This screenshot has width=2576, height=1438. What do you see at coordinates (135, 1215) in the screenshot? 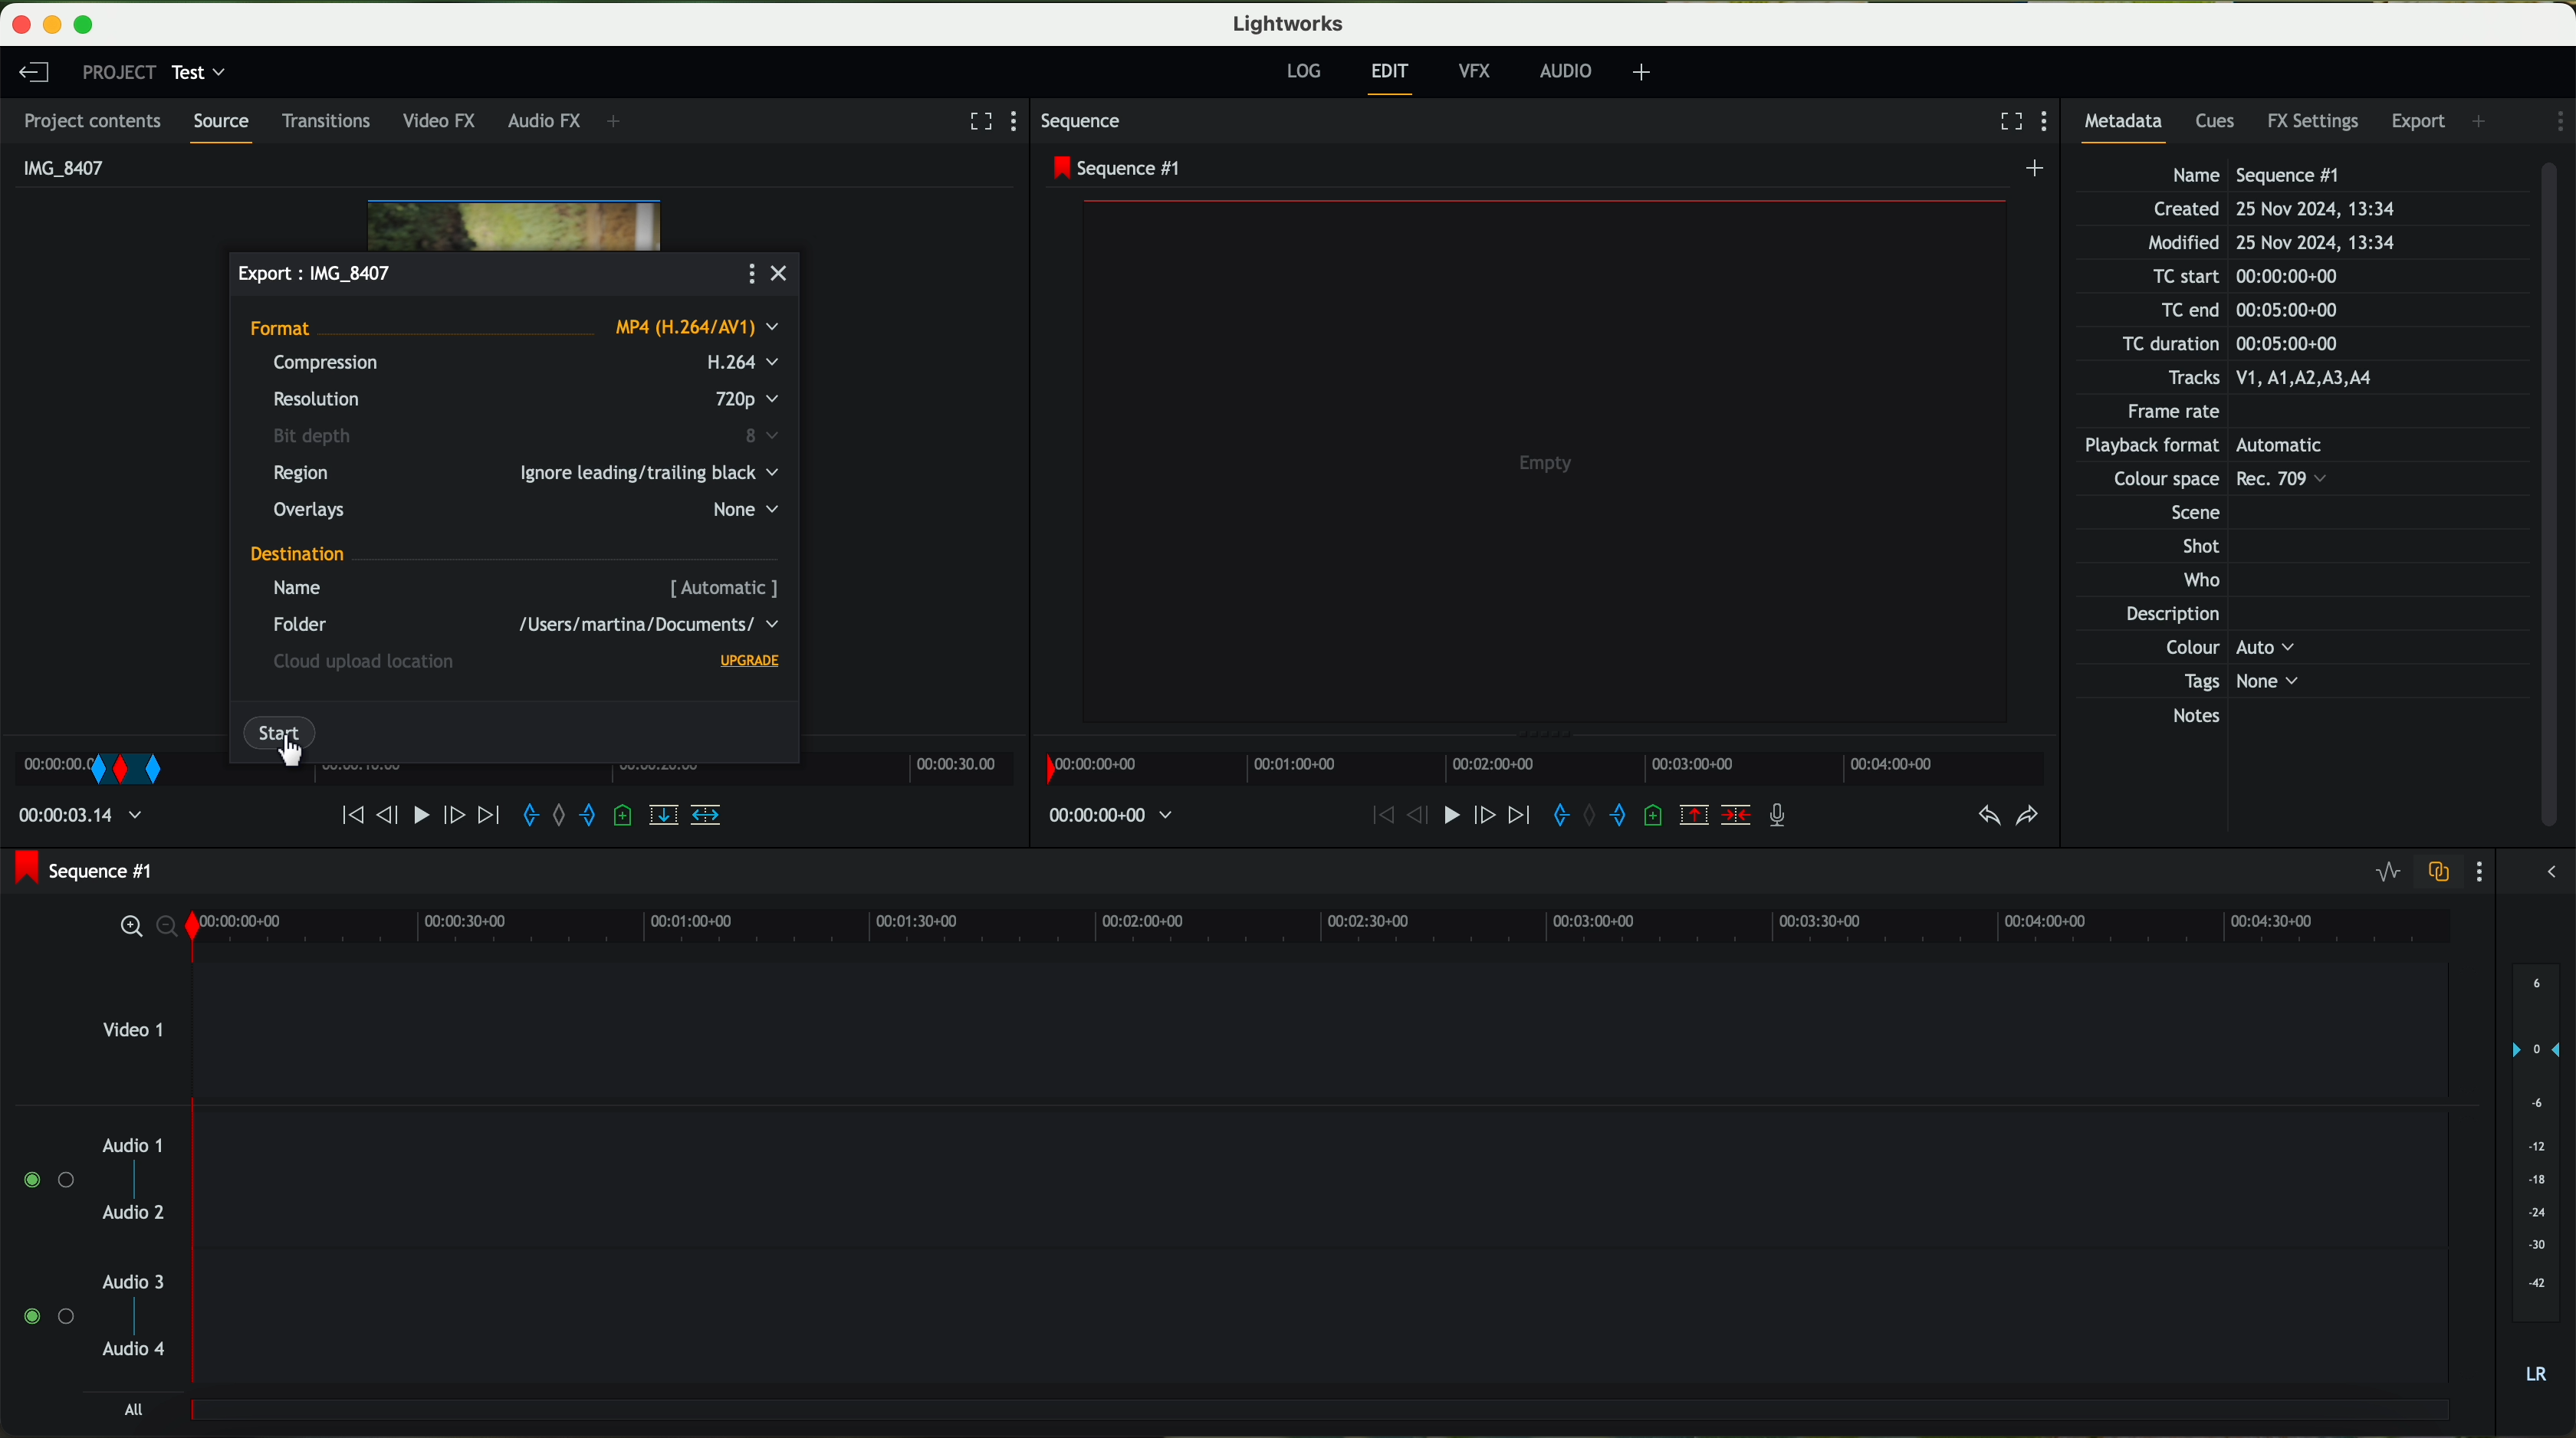
I see `audio 2` at bounding box center [135, 1215].